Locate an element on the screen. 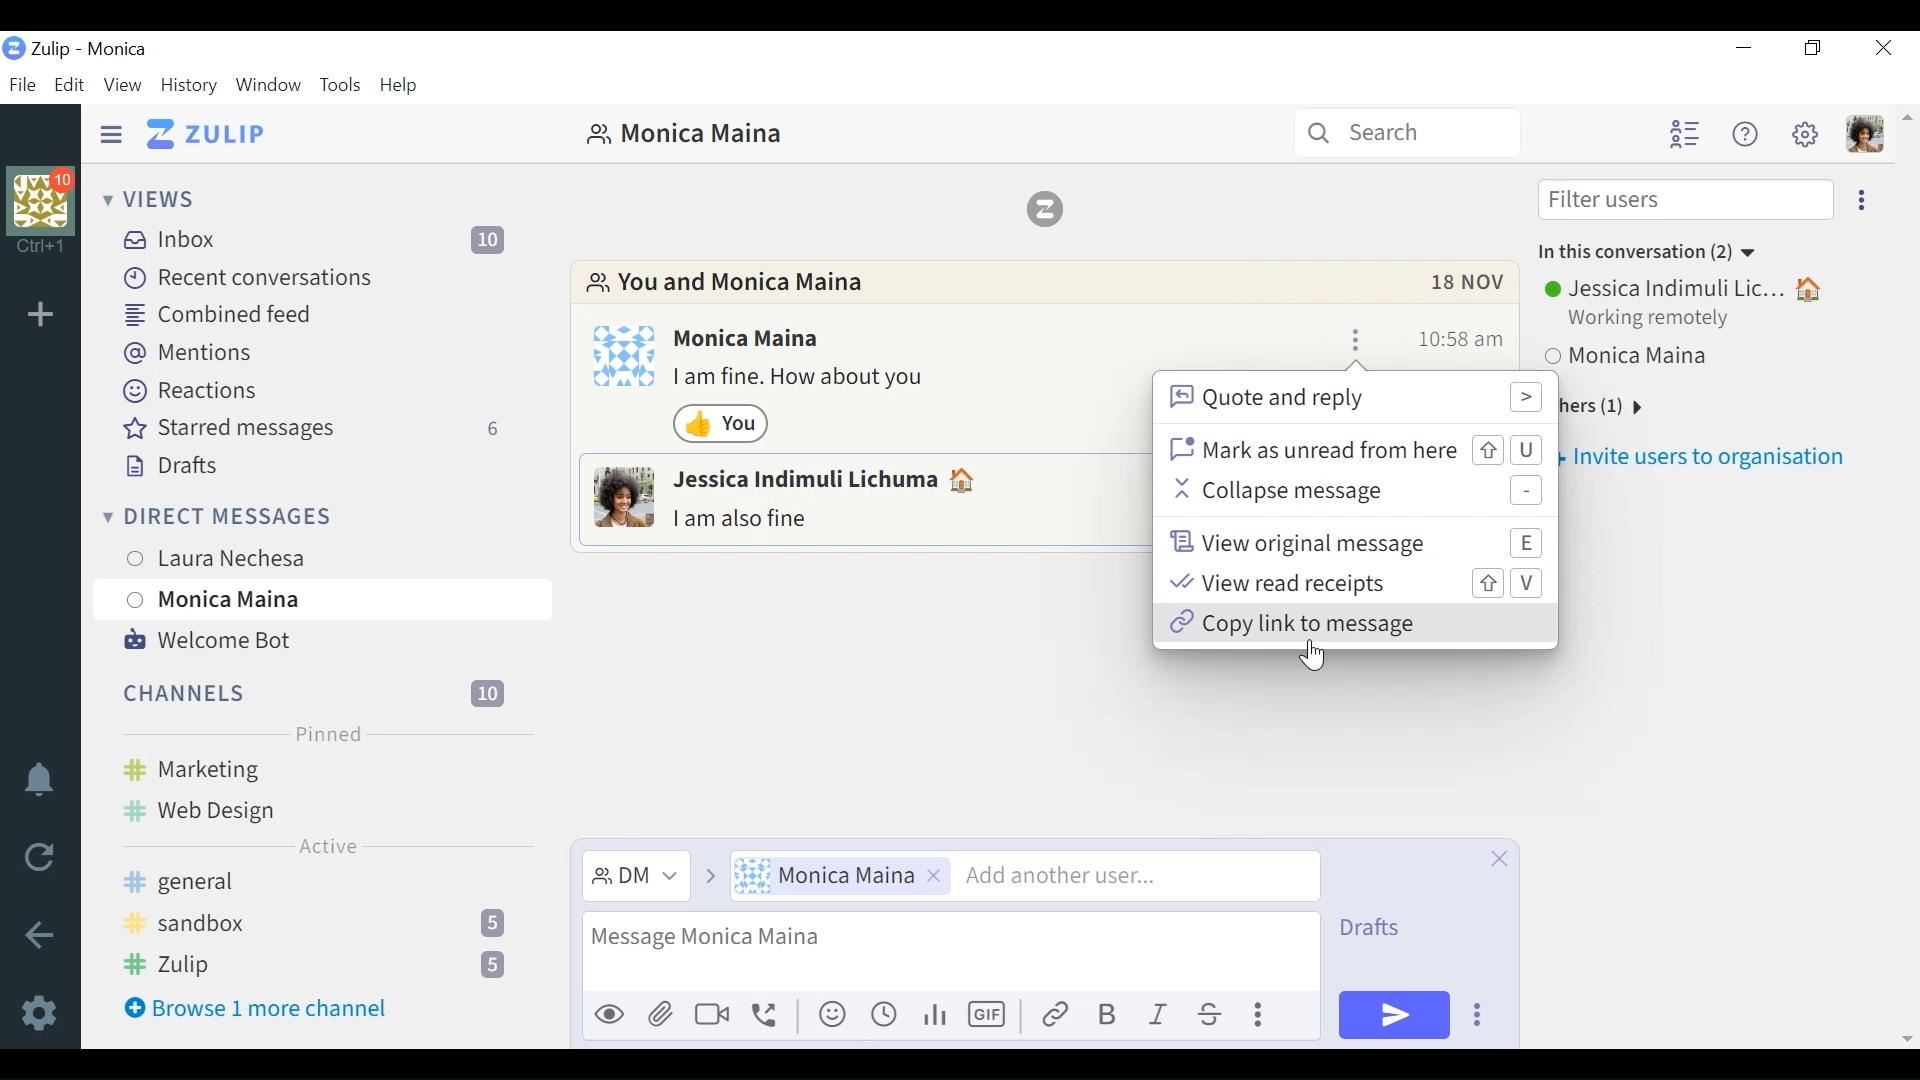  View read receipts is located at coordinates (1353, 584).